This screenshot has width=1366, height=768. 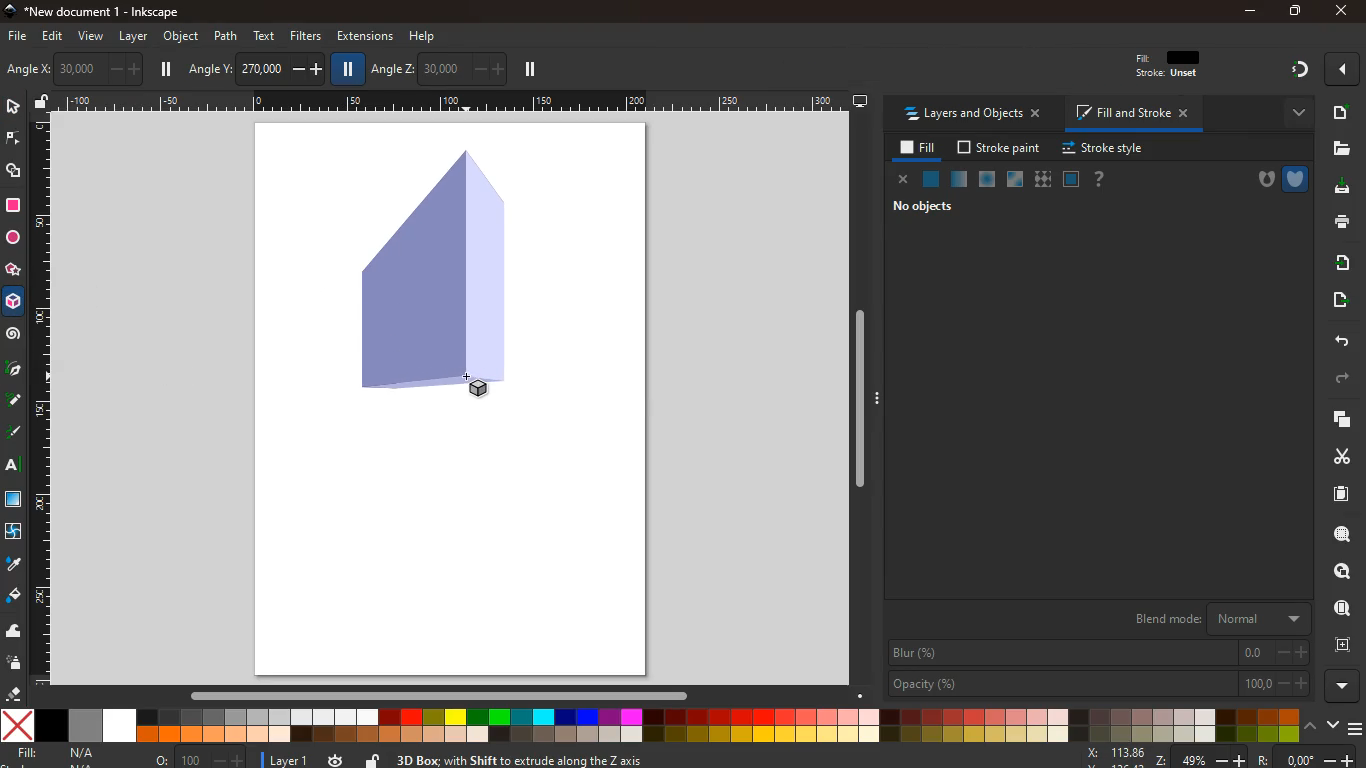 I want to click on minimize, so click(x=1250, y=11).